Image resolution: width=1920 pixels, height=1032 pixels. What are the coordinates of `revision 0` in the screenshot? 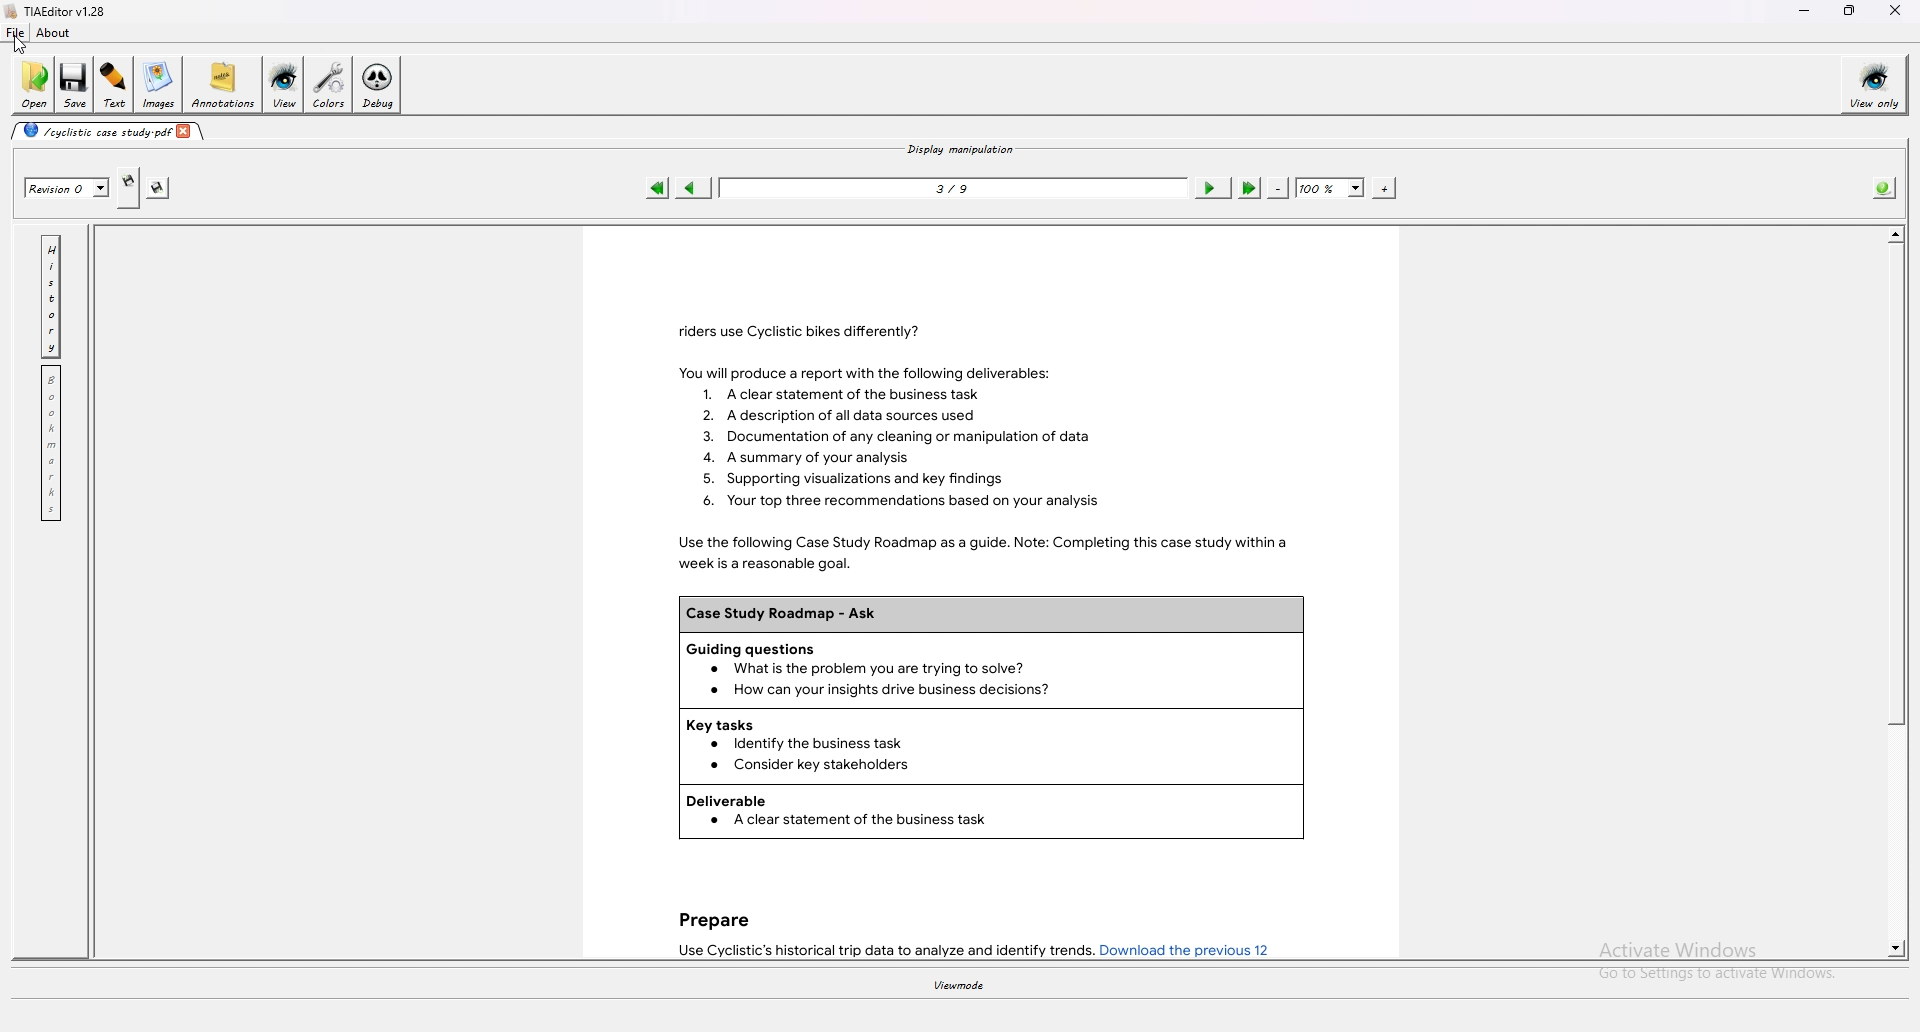 It's located at (66, 188).